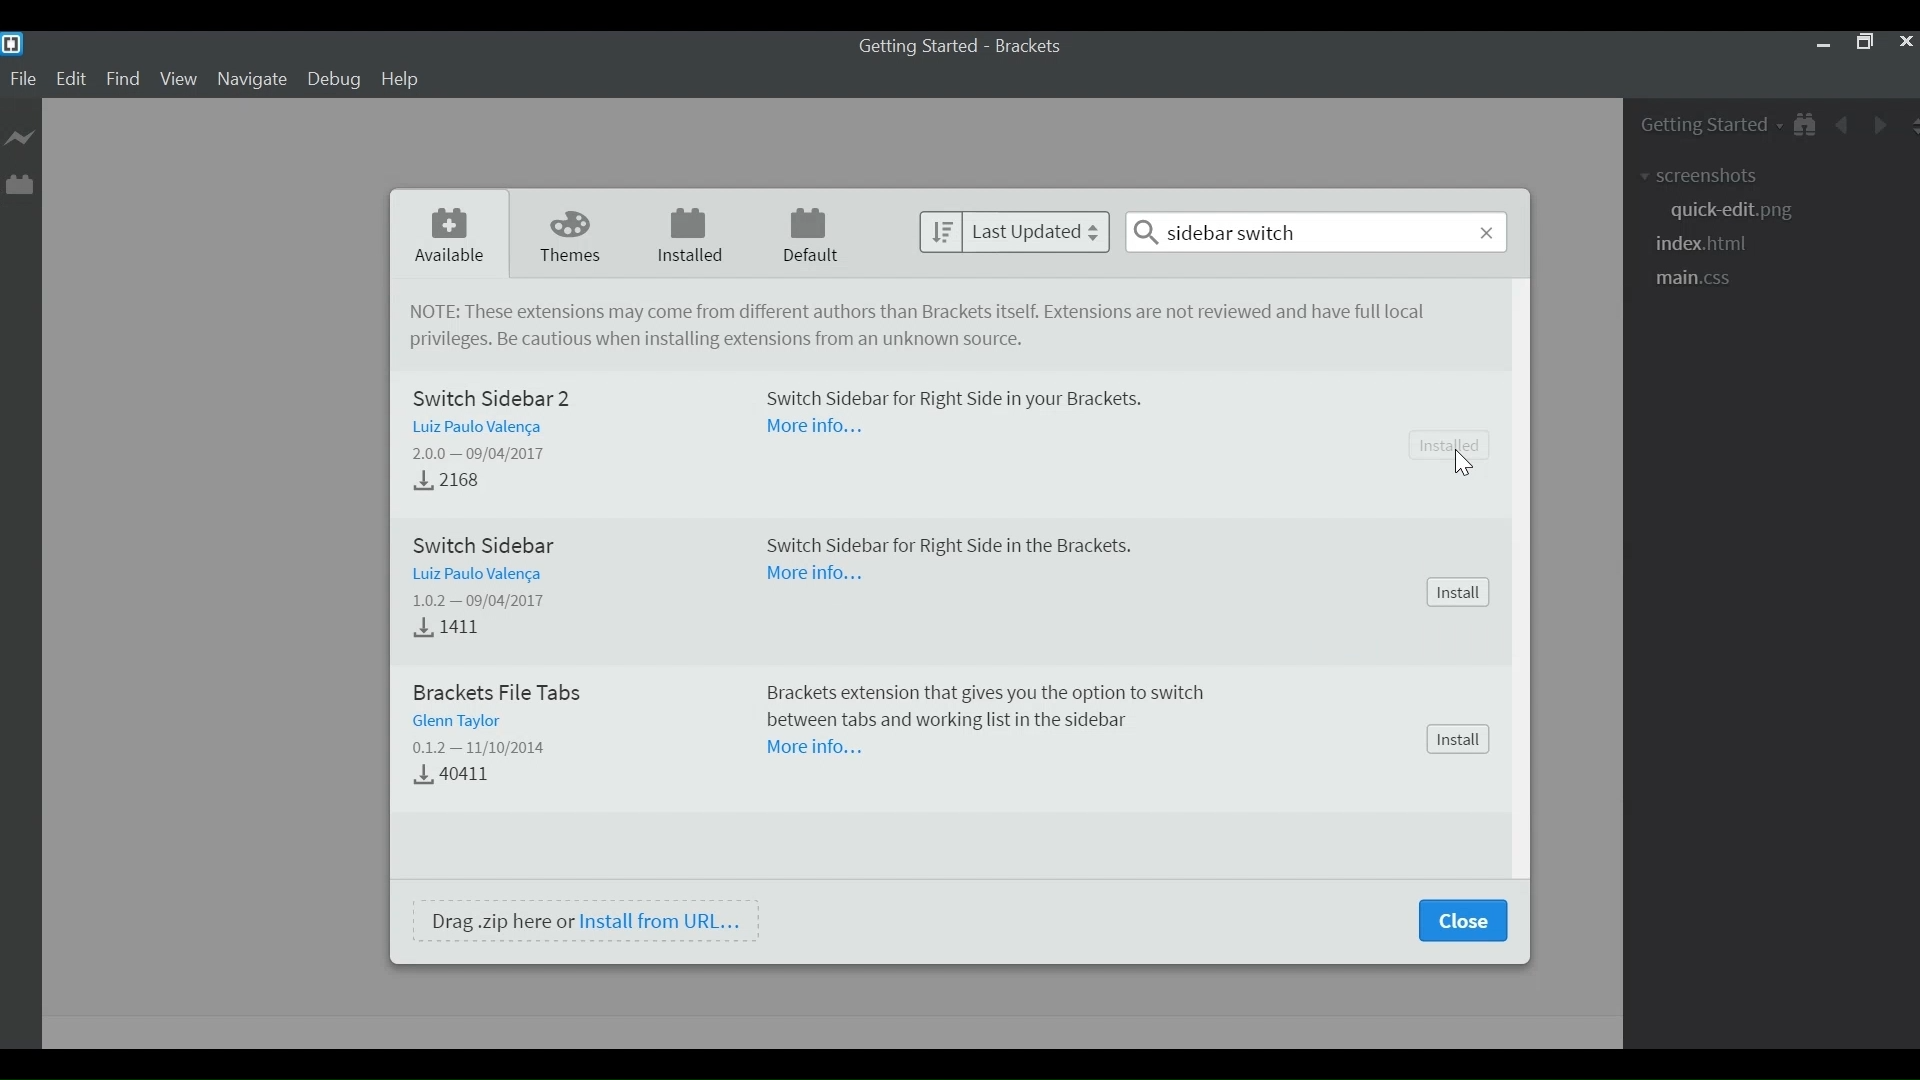 The image size is (1920, 1080). What do you see at coordinates (1904, 44) in the screenshot?
I see `Close` at bounding box center [1904, 44].